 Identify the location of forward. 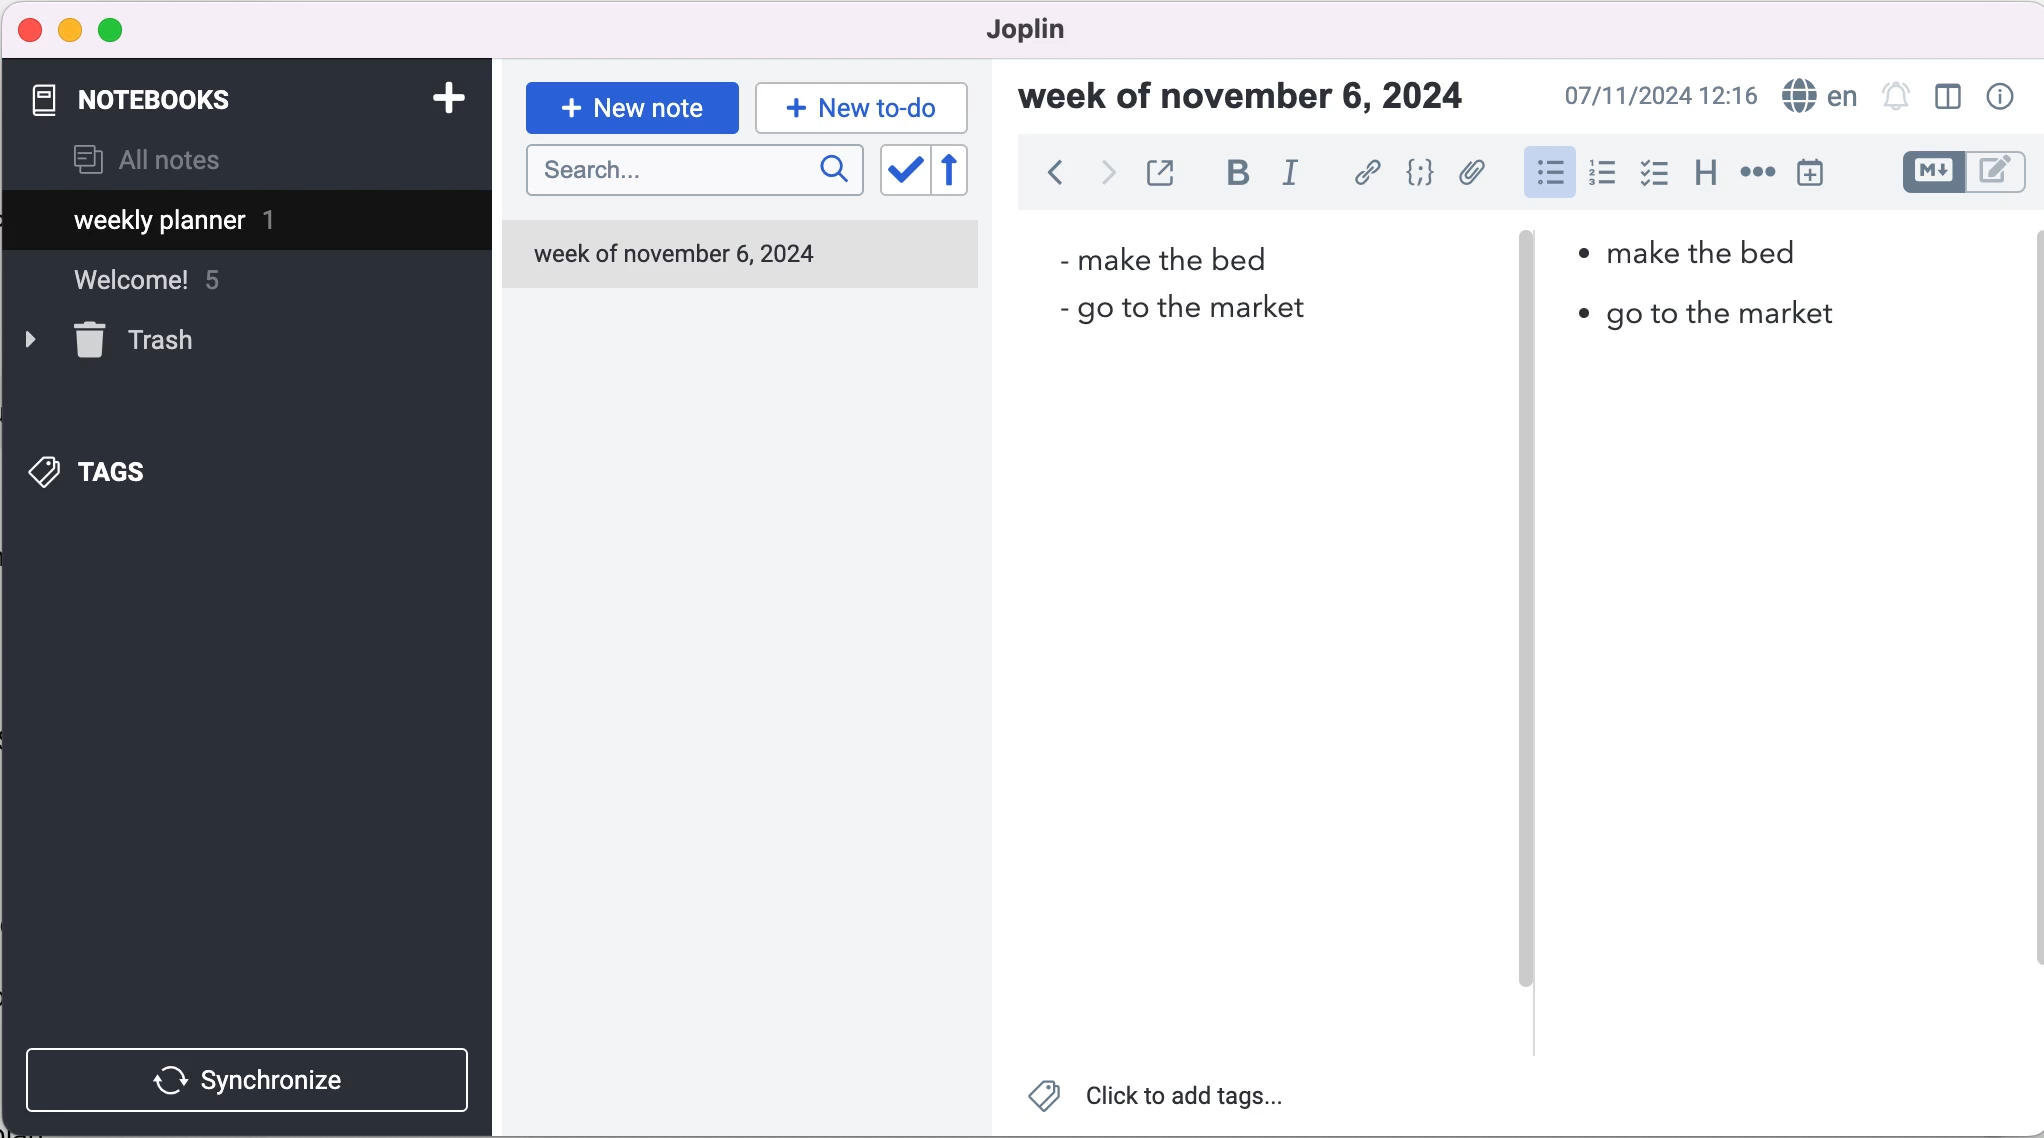
(1105, 176).